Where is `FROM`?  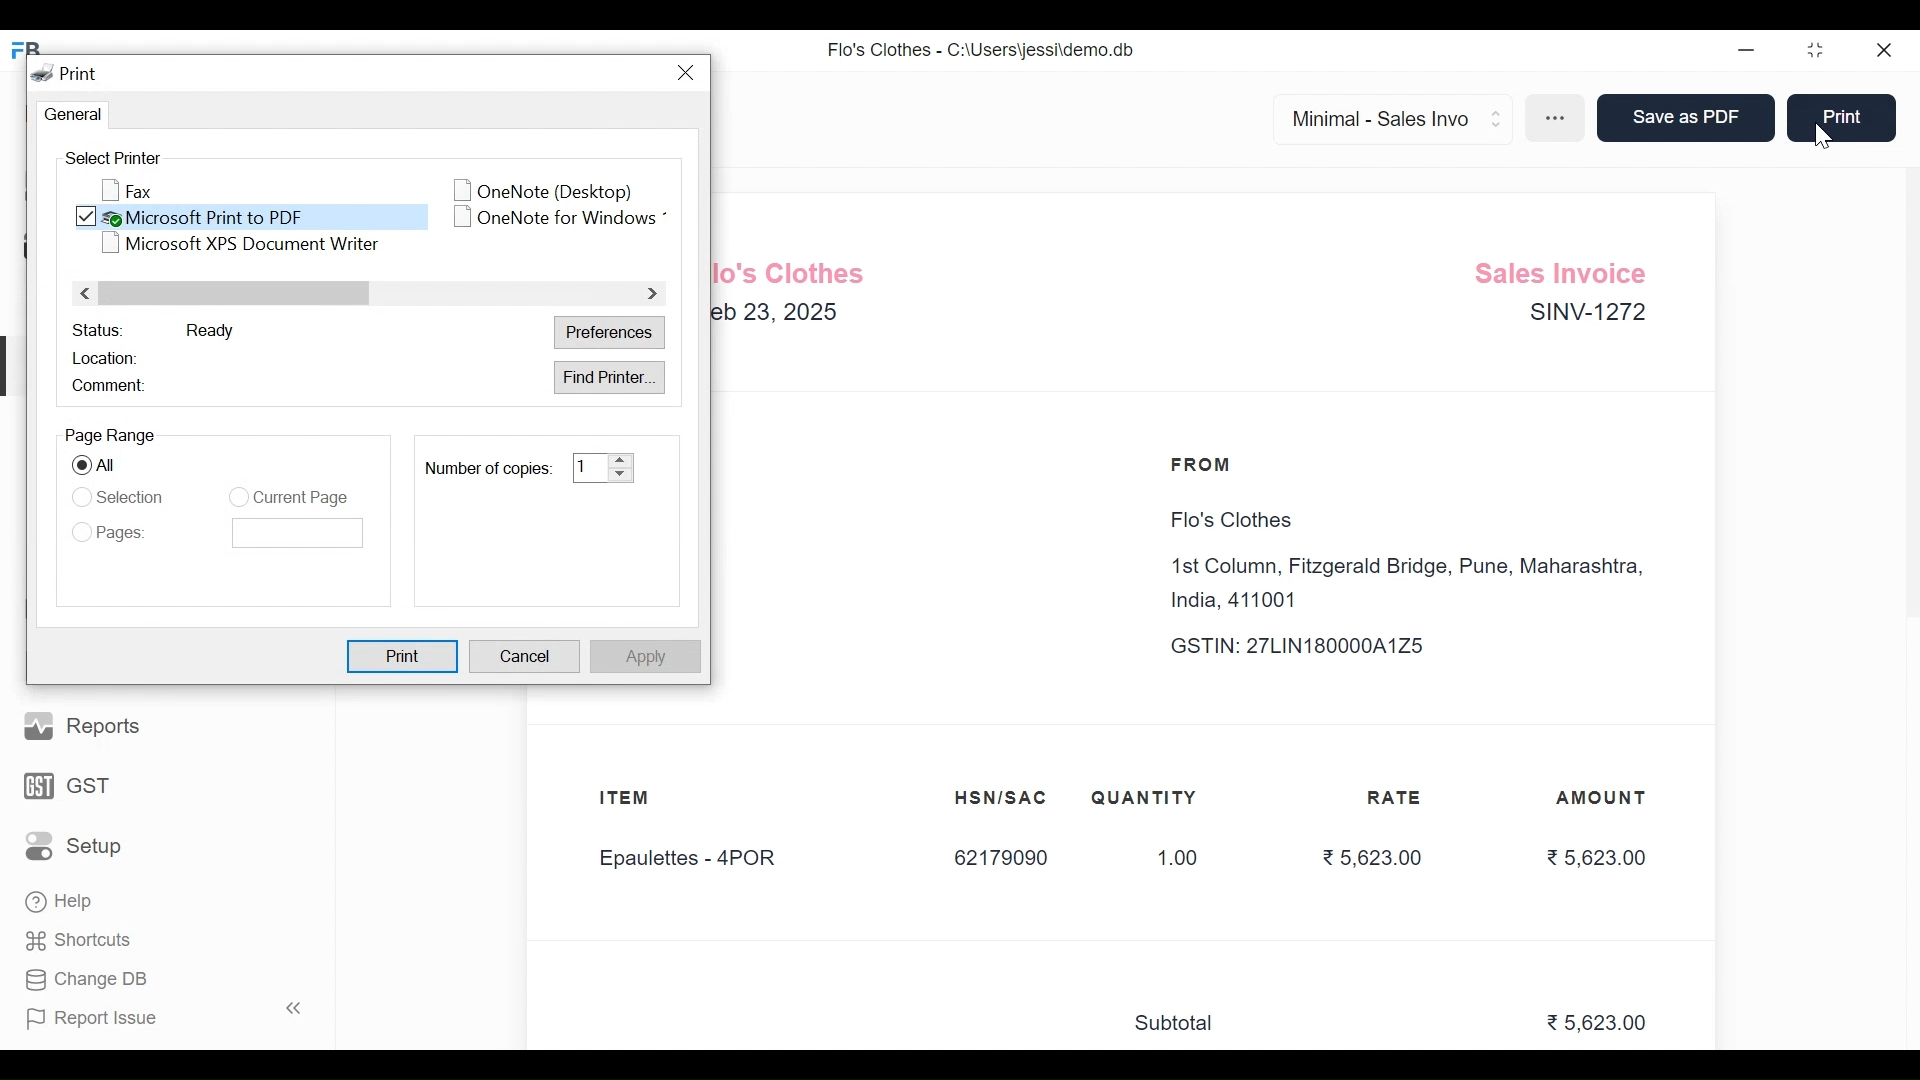
FROM is located at coordinates (1206, 465).